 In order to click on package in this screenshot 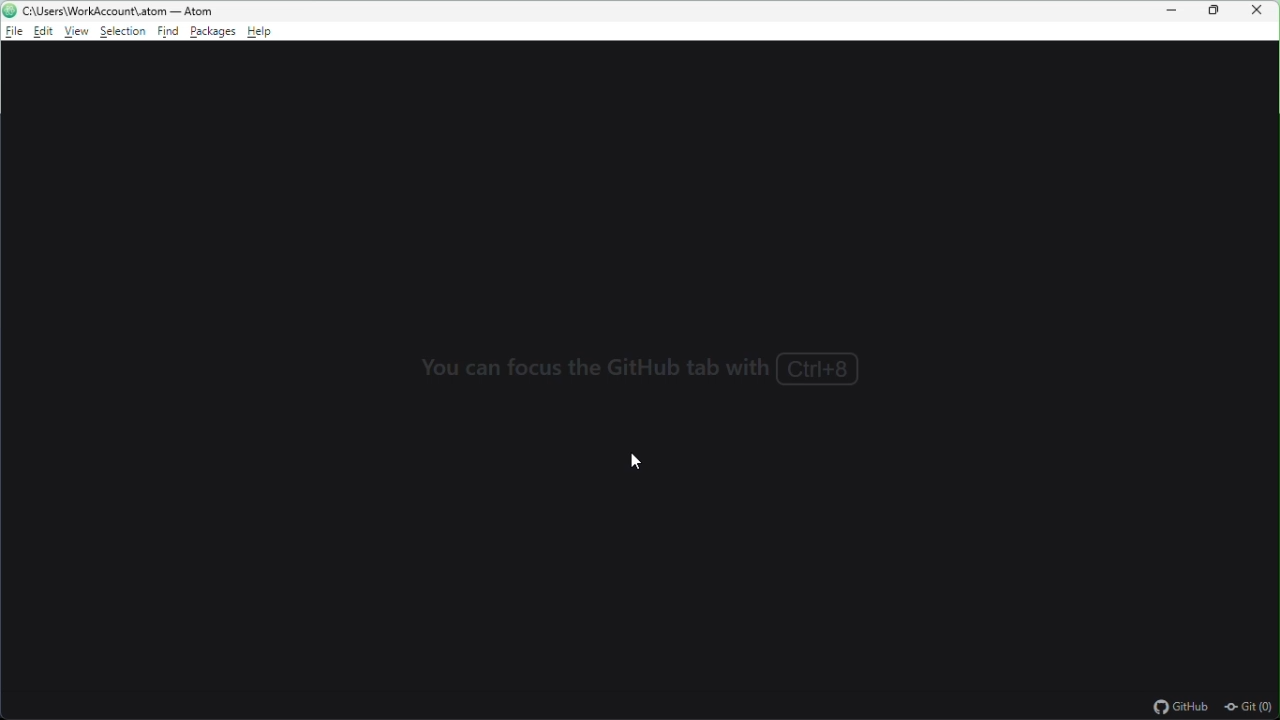, I will do `click(213, 32)`.